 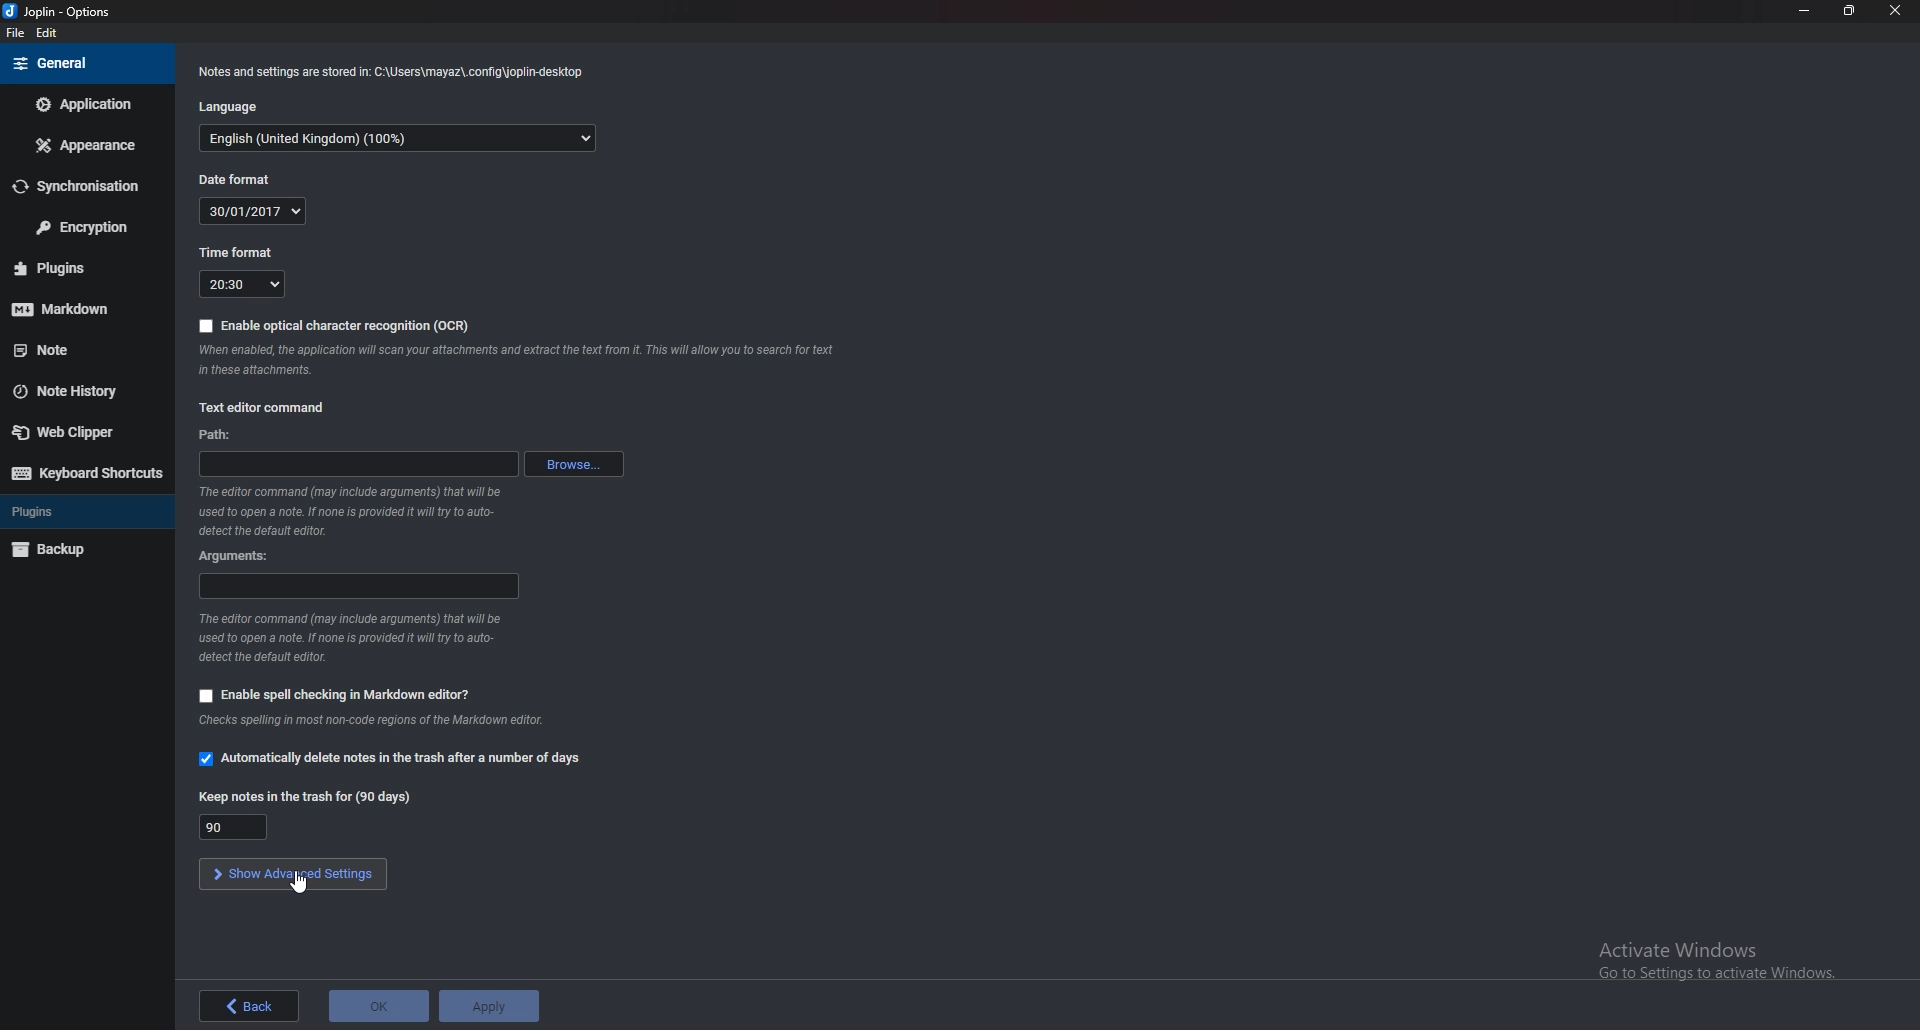 I want to click on Automatically delete notes, so click(x=388, y=762).